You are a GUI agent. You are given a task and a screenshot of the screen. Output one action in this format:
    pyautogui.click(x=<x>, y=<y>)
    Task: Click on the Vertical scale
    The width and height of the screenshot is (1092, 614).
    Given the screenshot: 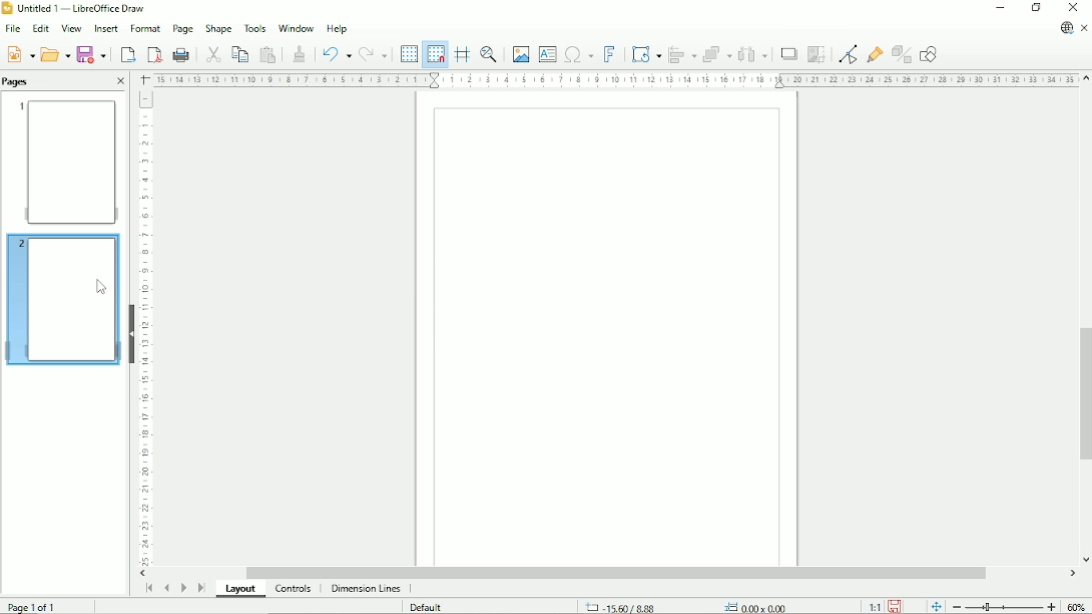 What is the action you would take?
    pyautogui.click(x=145, y=328)
    